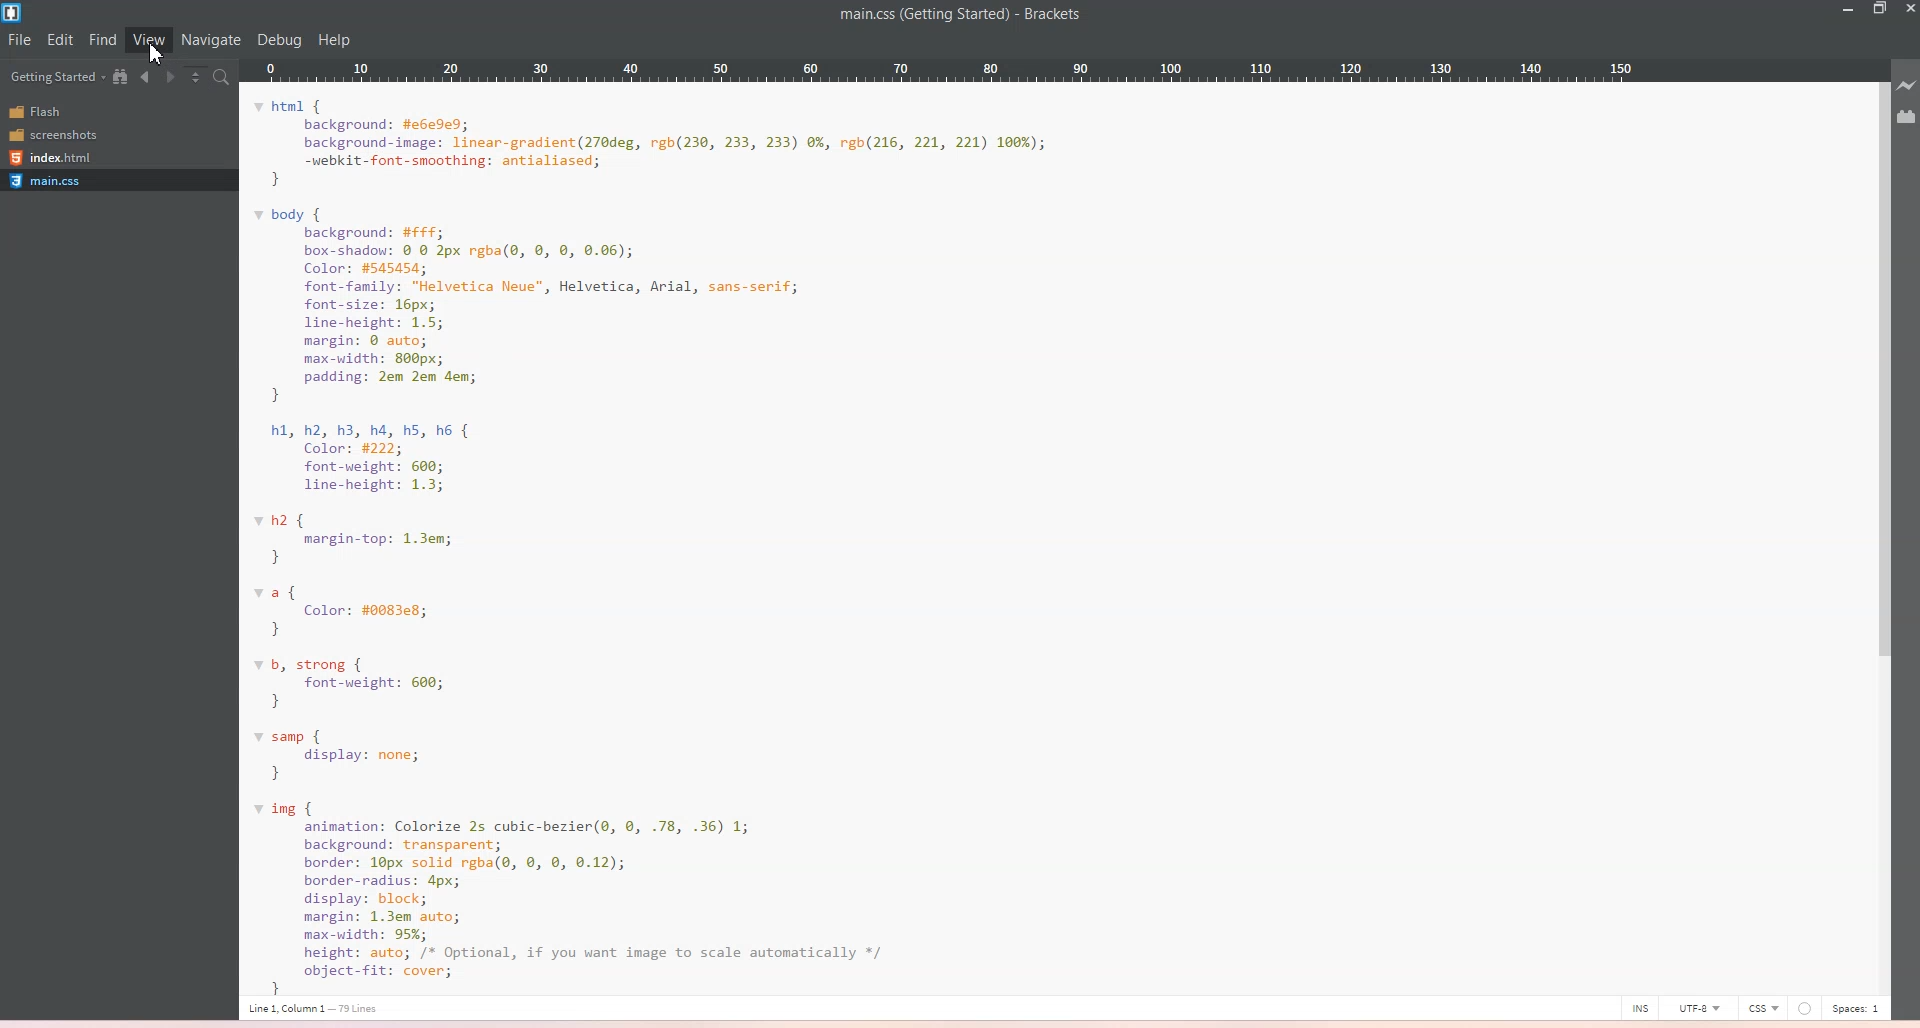 The image size is (1920, 1028). I want to click on Spaces: 1, so click(1859, 1009).